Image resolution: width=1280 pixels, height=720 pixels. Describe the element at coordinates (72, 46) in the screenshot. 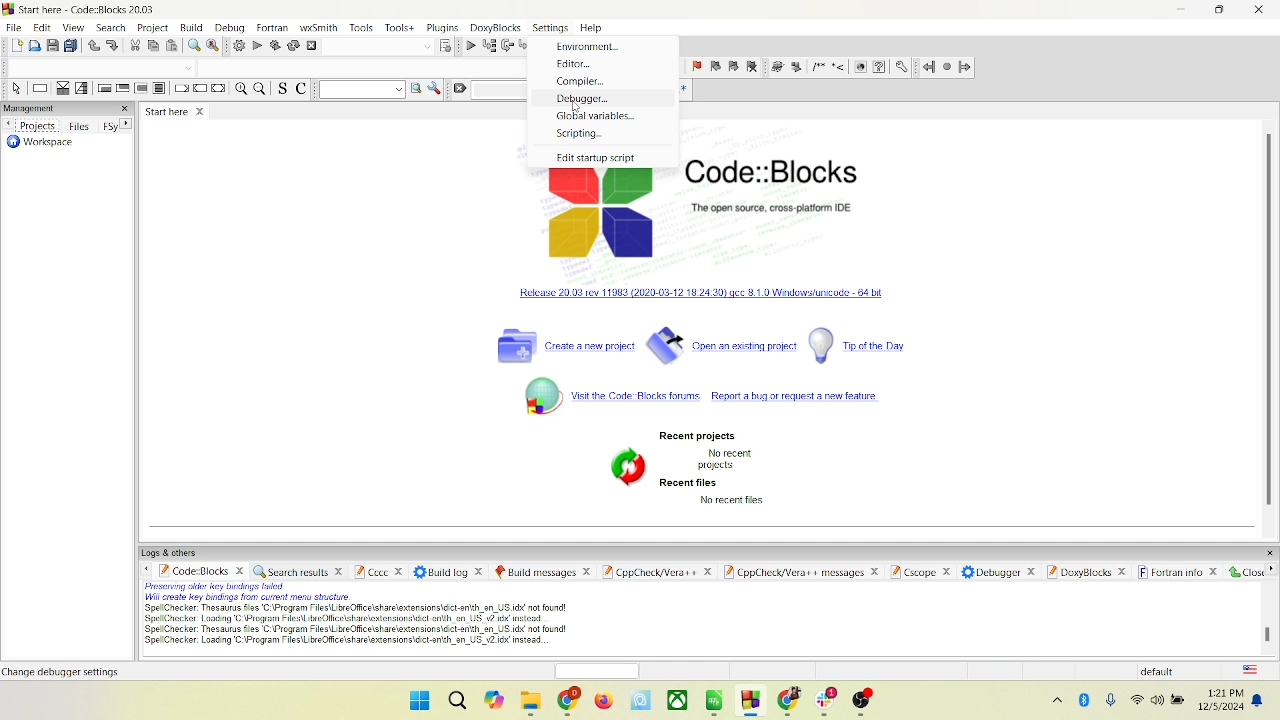

I see `save everything` at that location.